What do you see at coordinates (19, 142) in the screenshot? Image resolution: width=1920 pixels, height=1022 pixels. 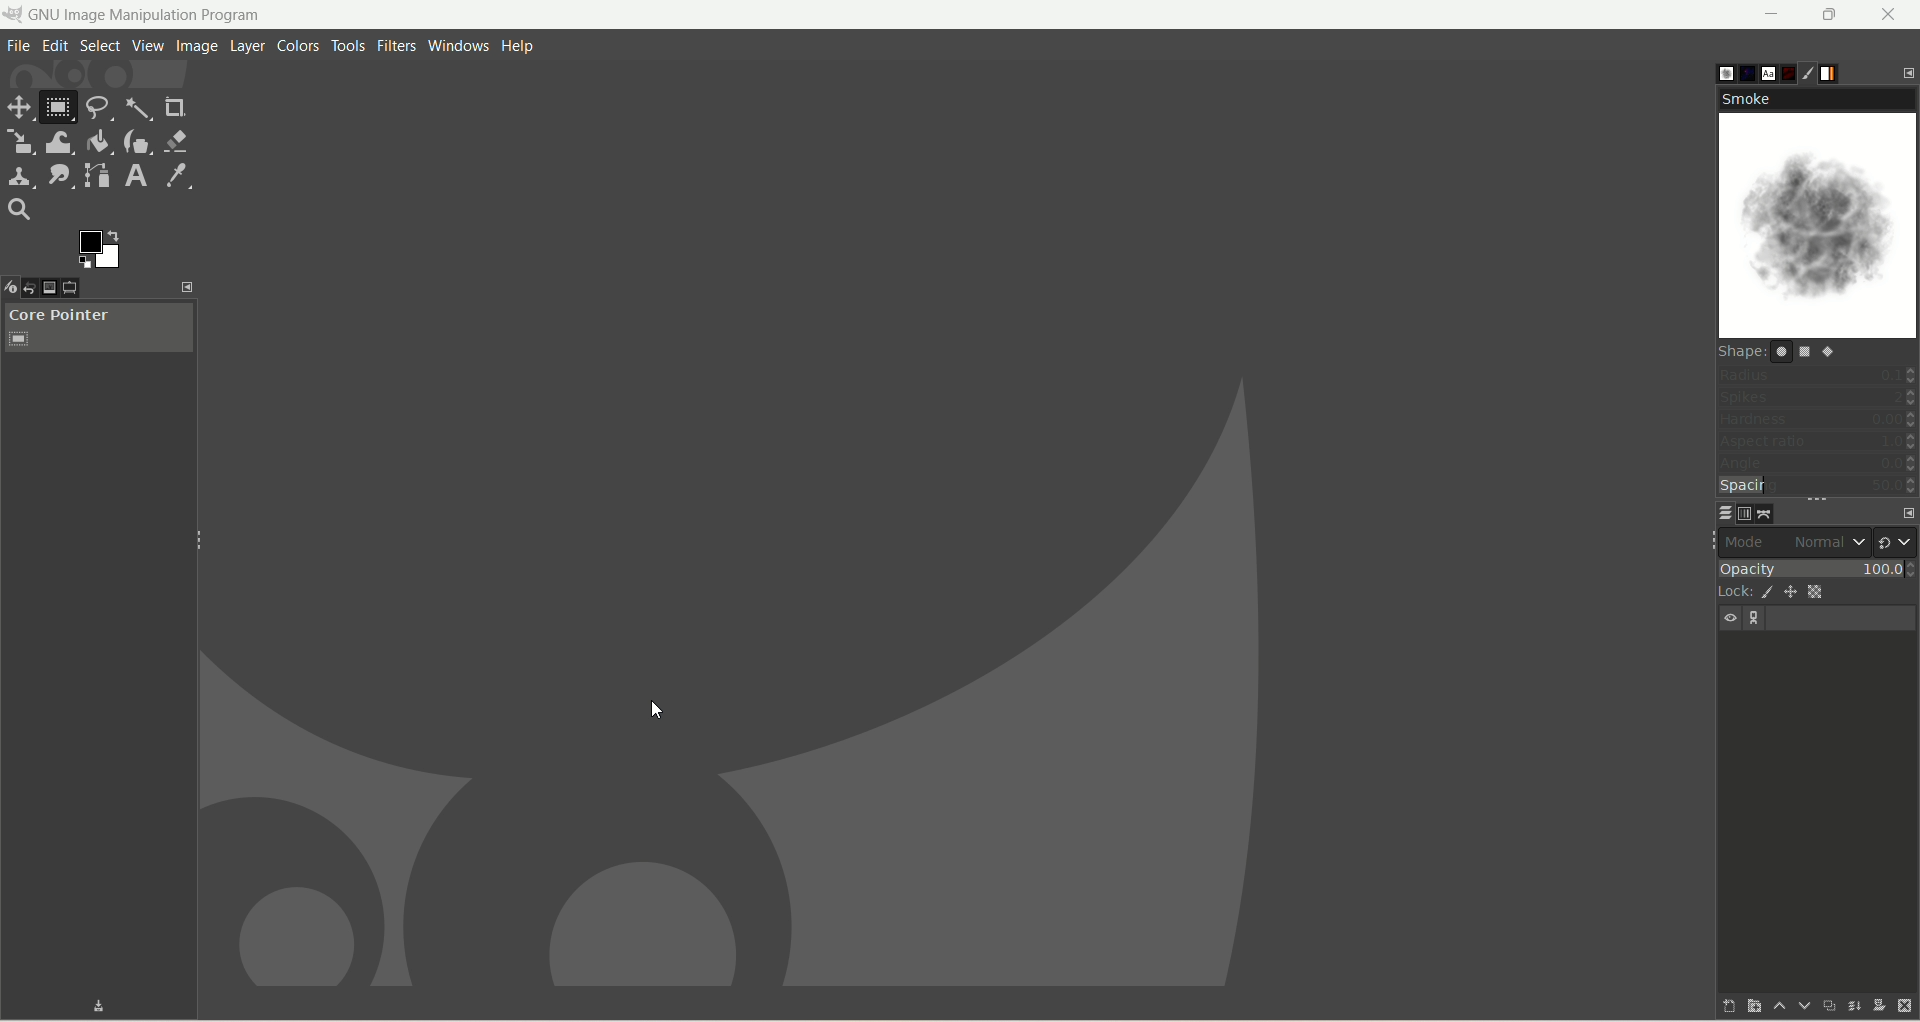 I see `scale` at bounding box center [19, 142].